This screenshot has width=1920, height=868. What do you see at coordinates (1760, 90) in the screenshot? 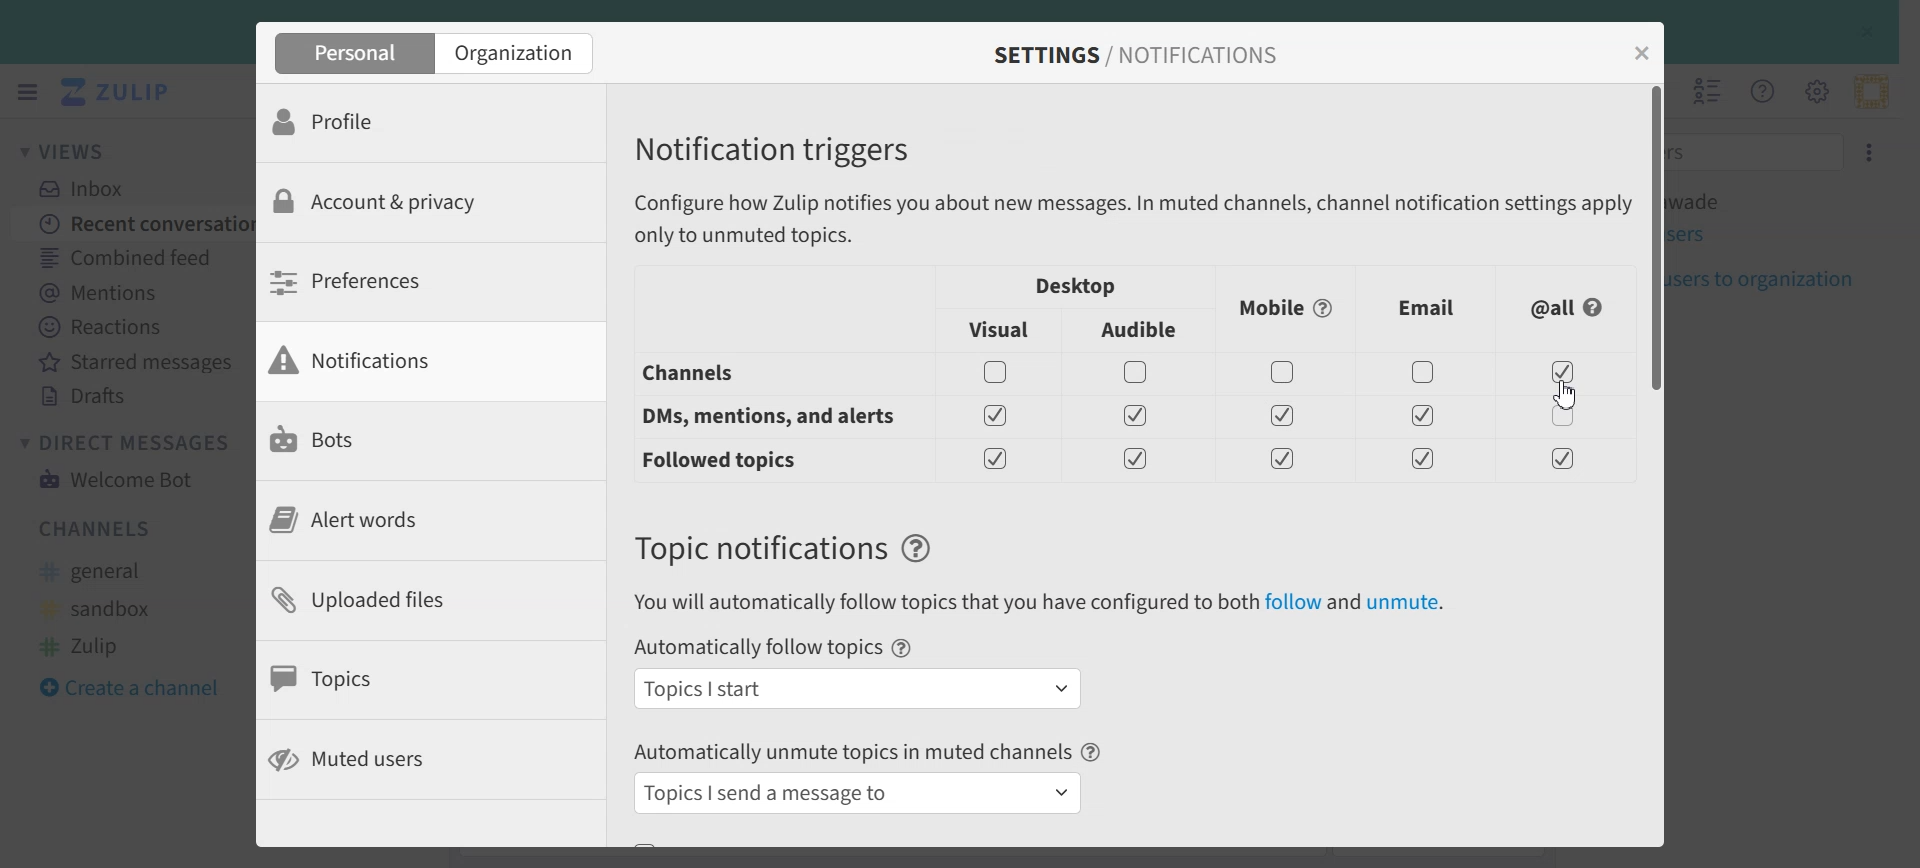
I see `Help Menu` at bounding box center [1760, 90].